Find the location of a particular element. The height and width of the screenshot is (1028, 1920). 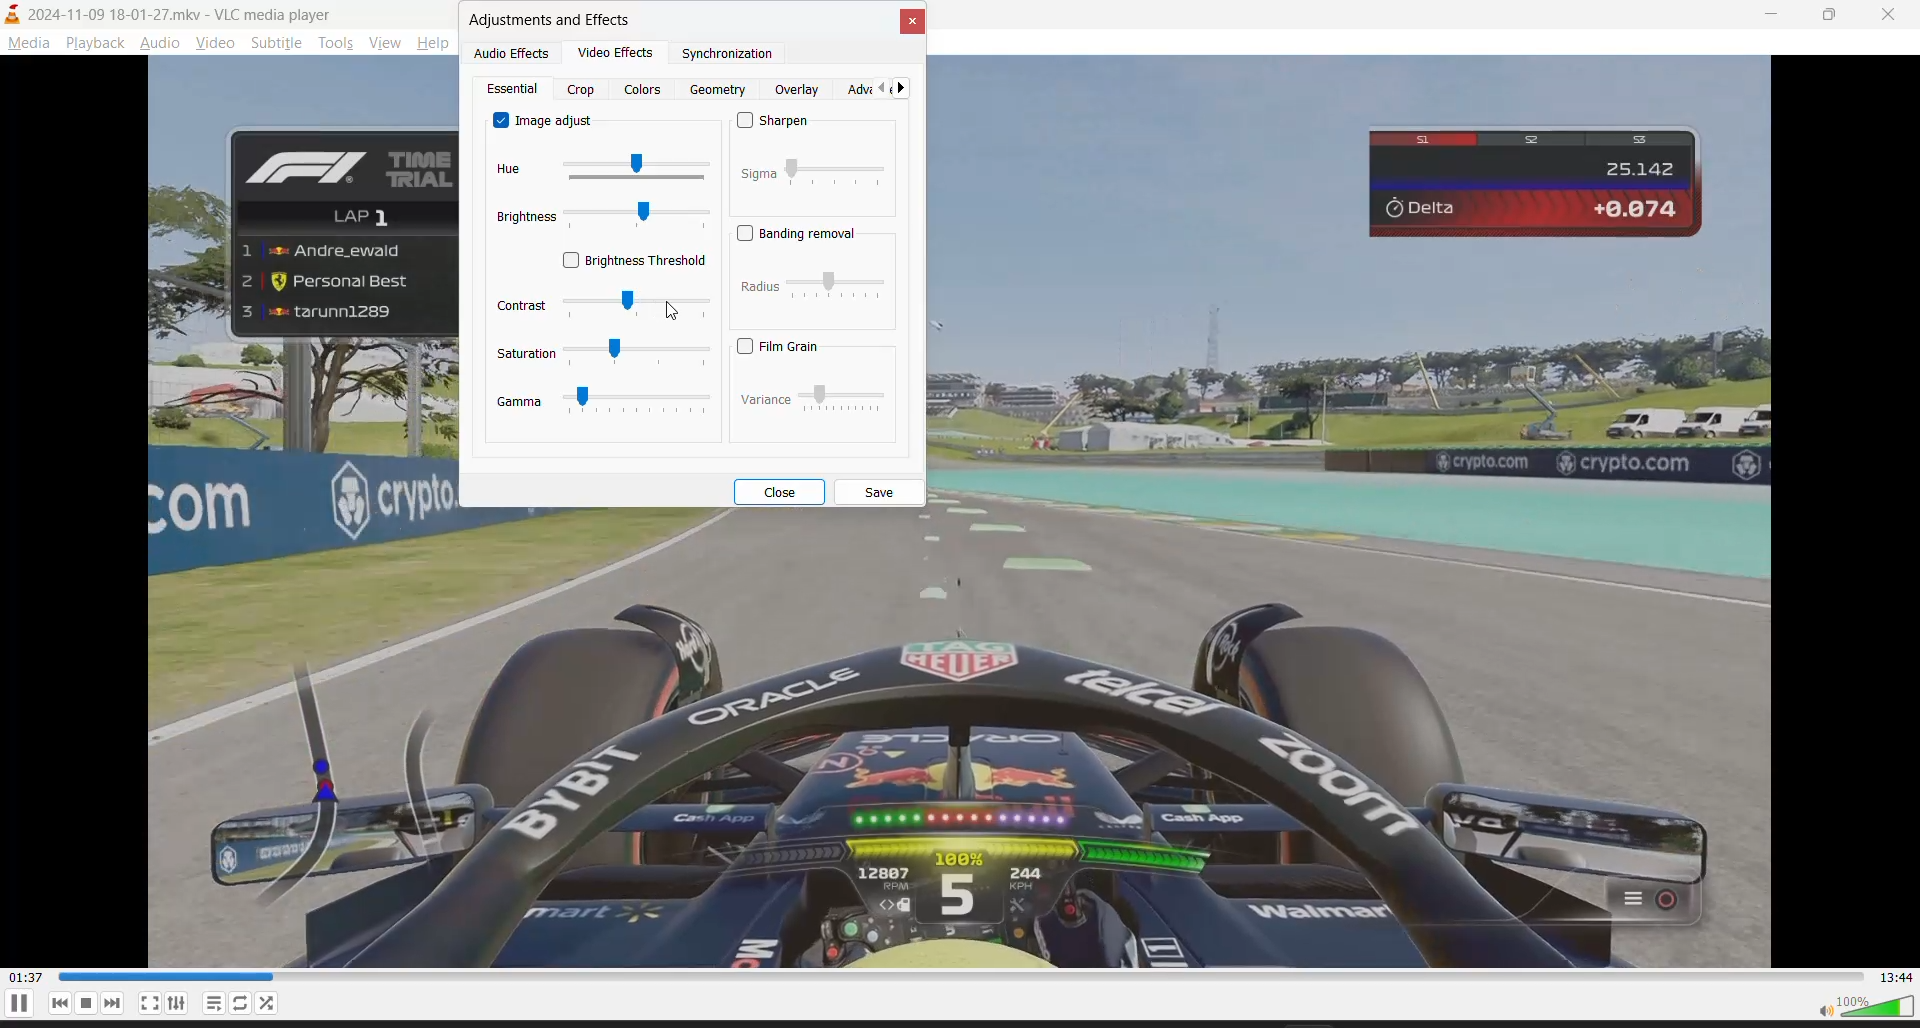

banding removal is located at coordinates (799, 233).